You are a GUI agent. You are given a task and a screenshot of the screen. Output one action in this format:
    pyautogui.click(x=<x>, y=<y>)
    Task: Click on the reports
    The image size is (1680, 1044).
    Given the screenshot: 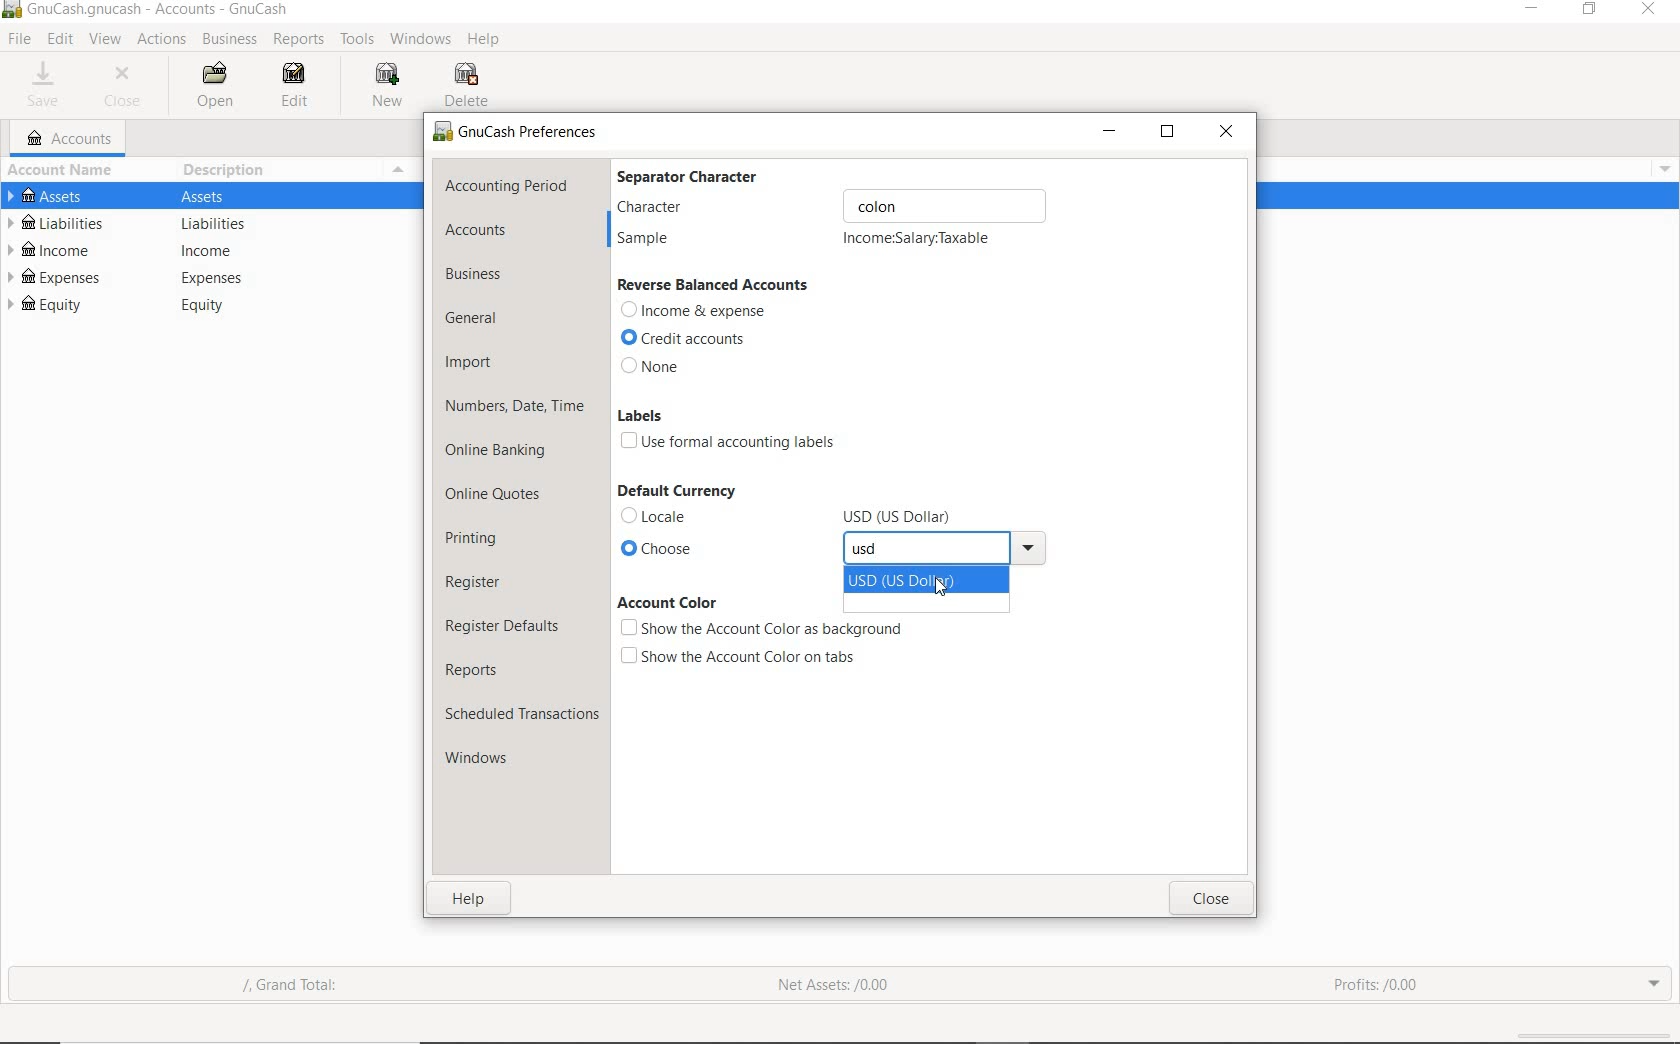 What is the action you would take?
    pyautogui.click(x=477, y=669)
    